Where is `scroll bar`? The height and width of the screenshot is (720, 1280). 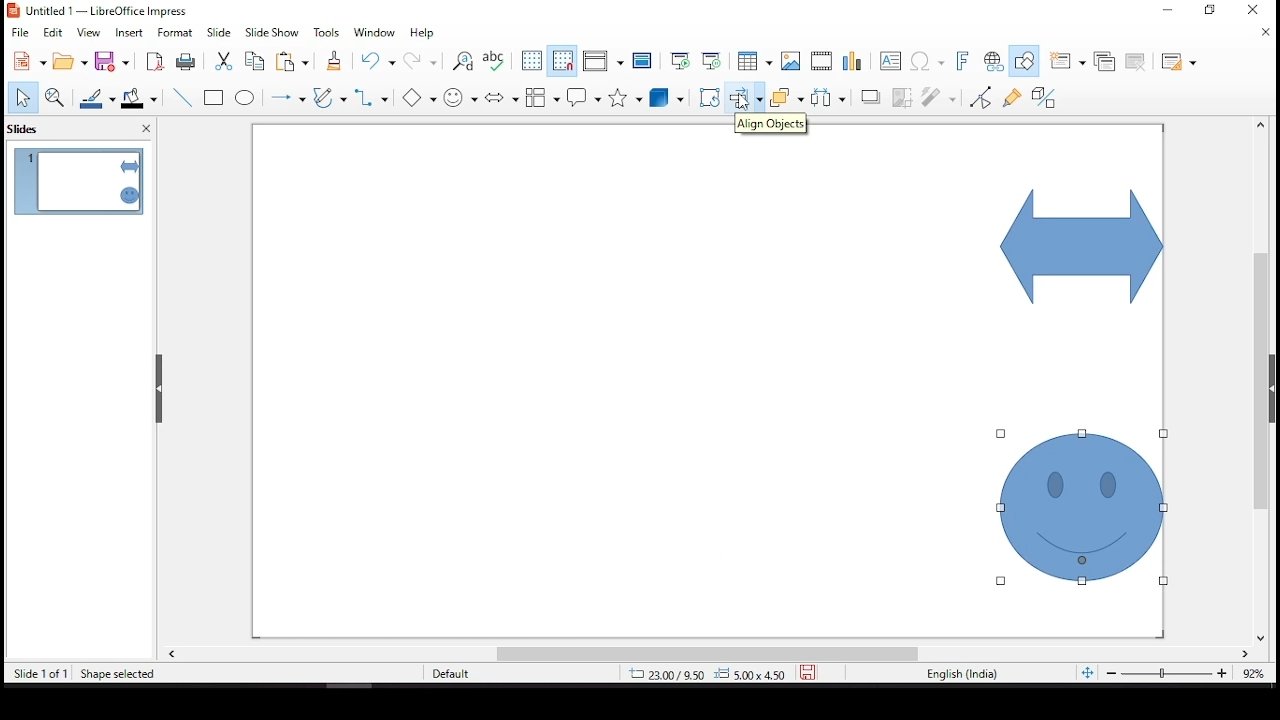
scroll bar is located at coordinates (709, 654).